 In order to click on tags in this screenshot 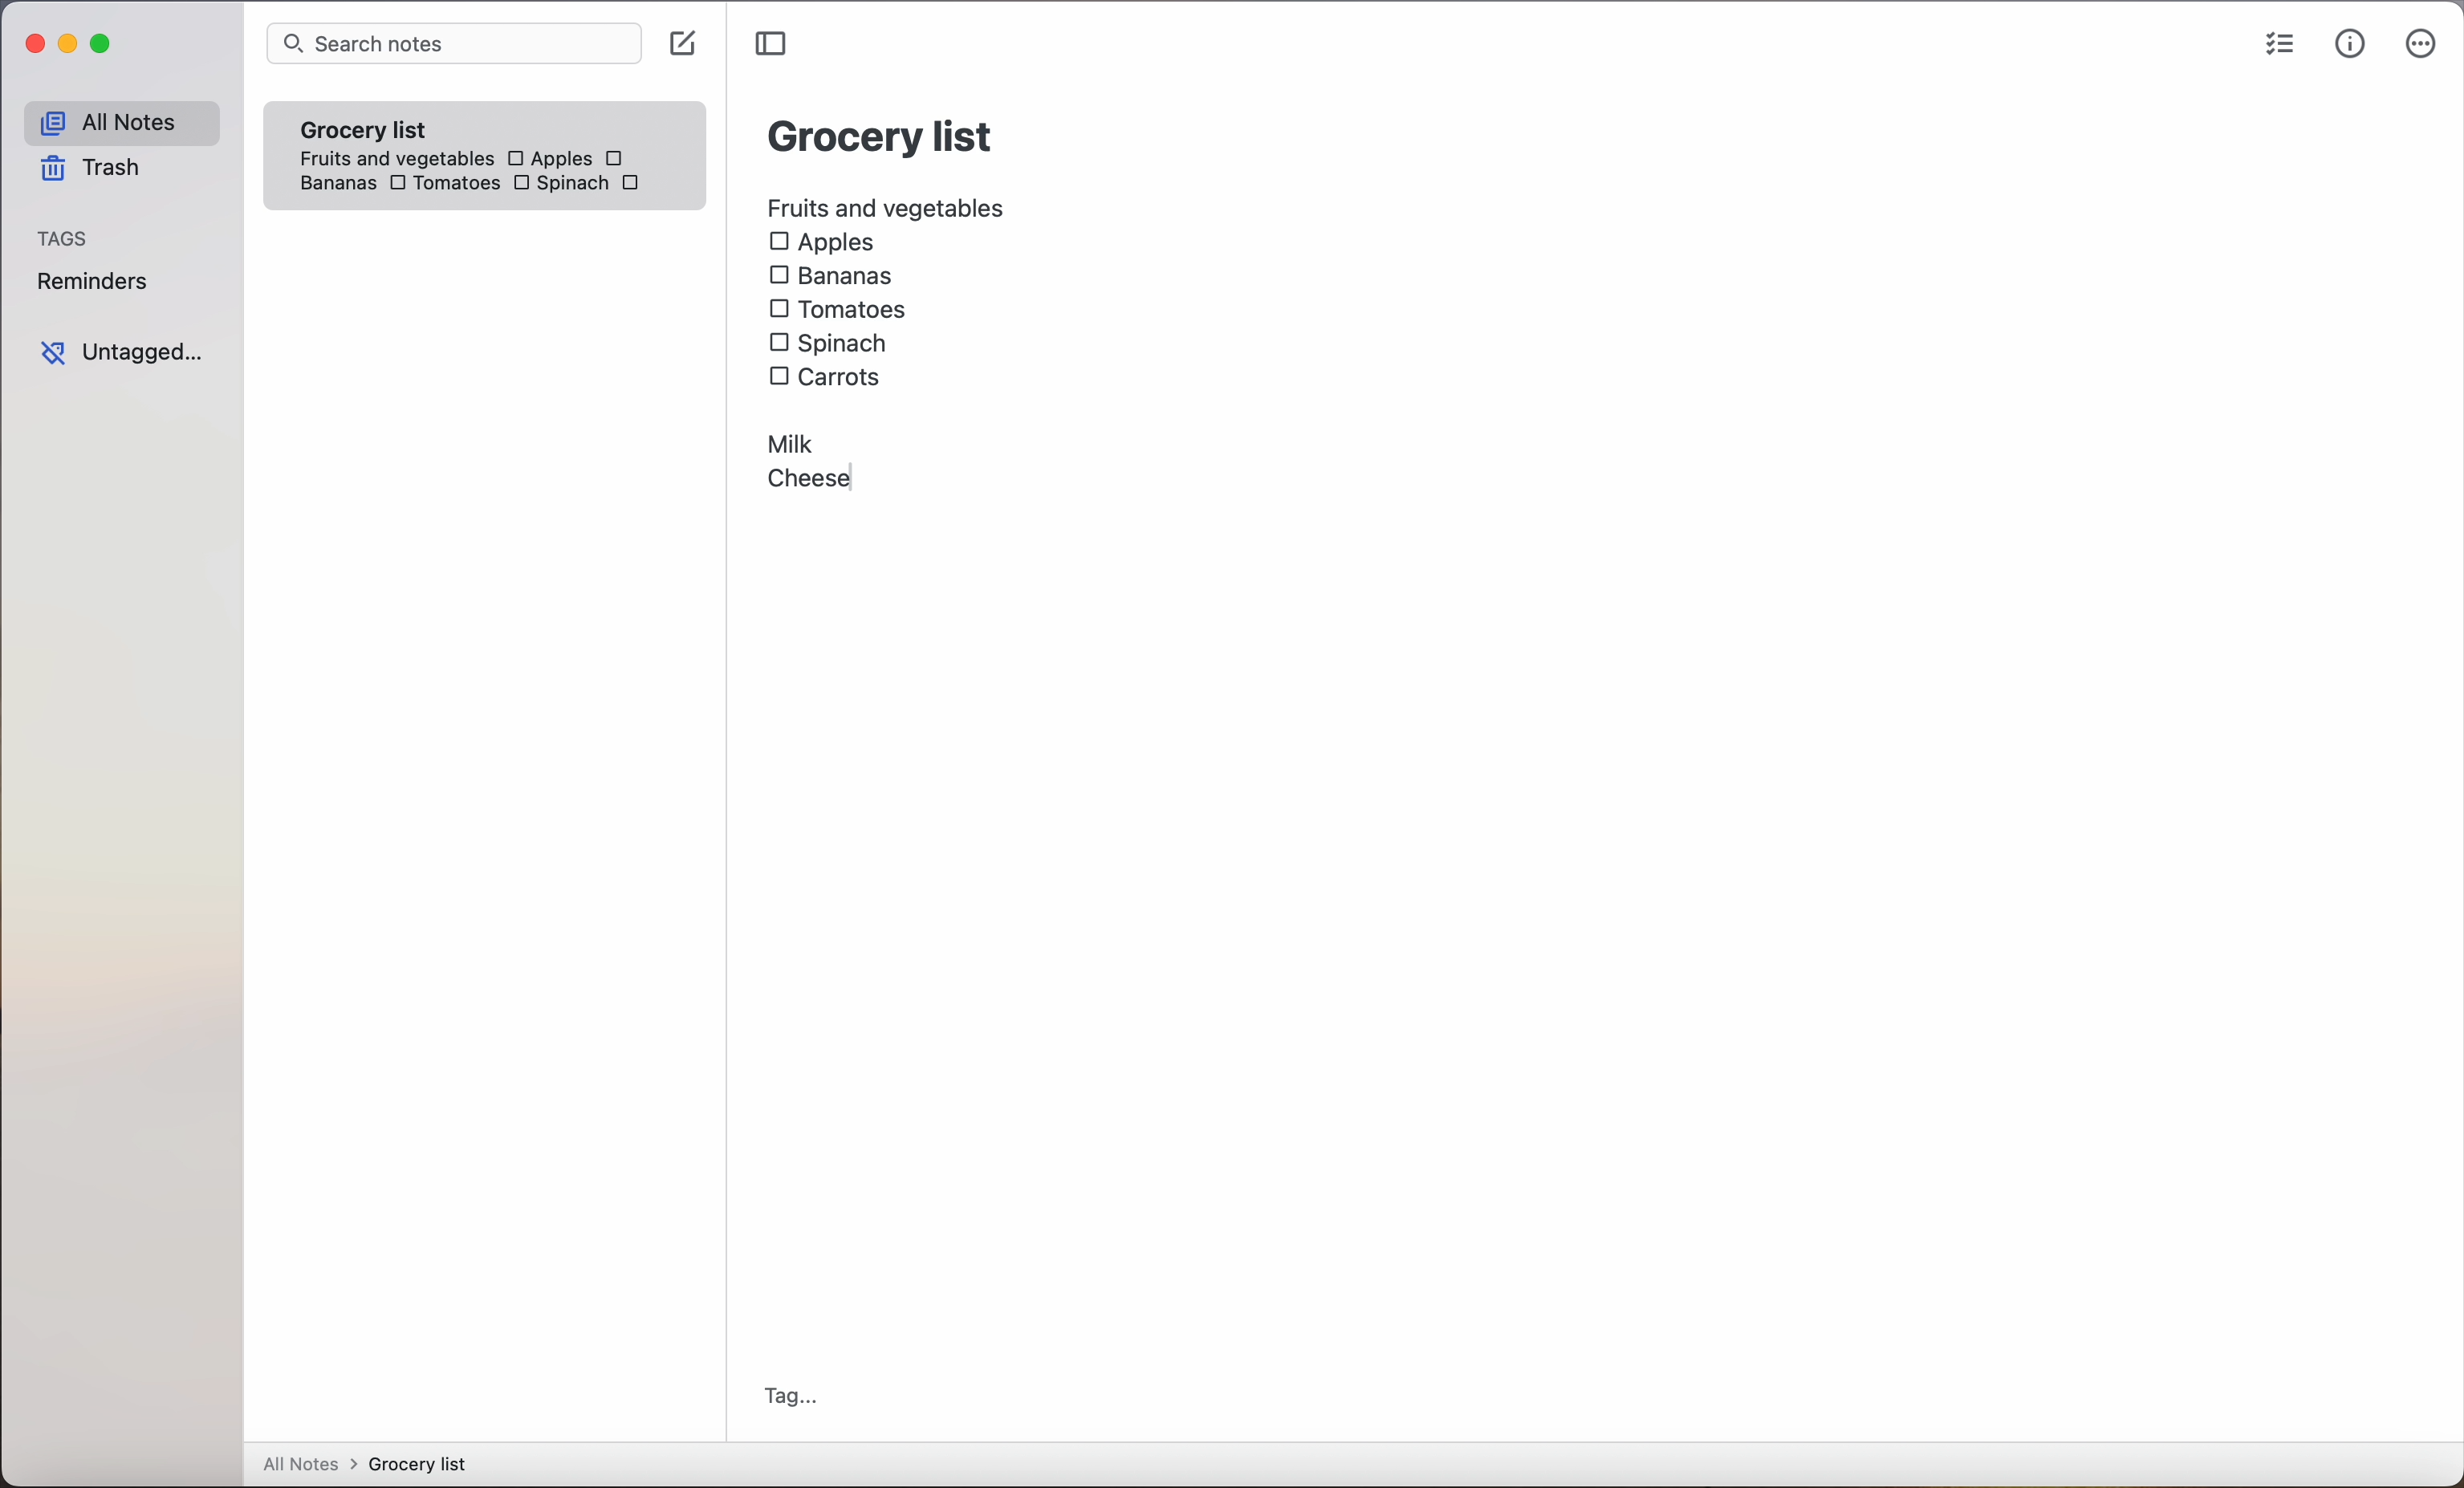, I will do `click(65, 240)`.